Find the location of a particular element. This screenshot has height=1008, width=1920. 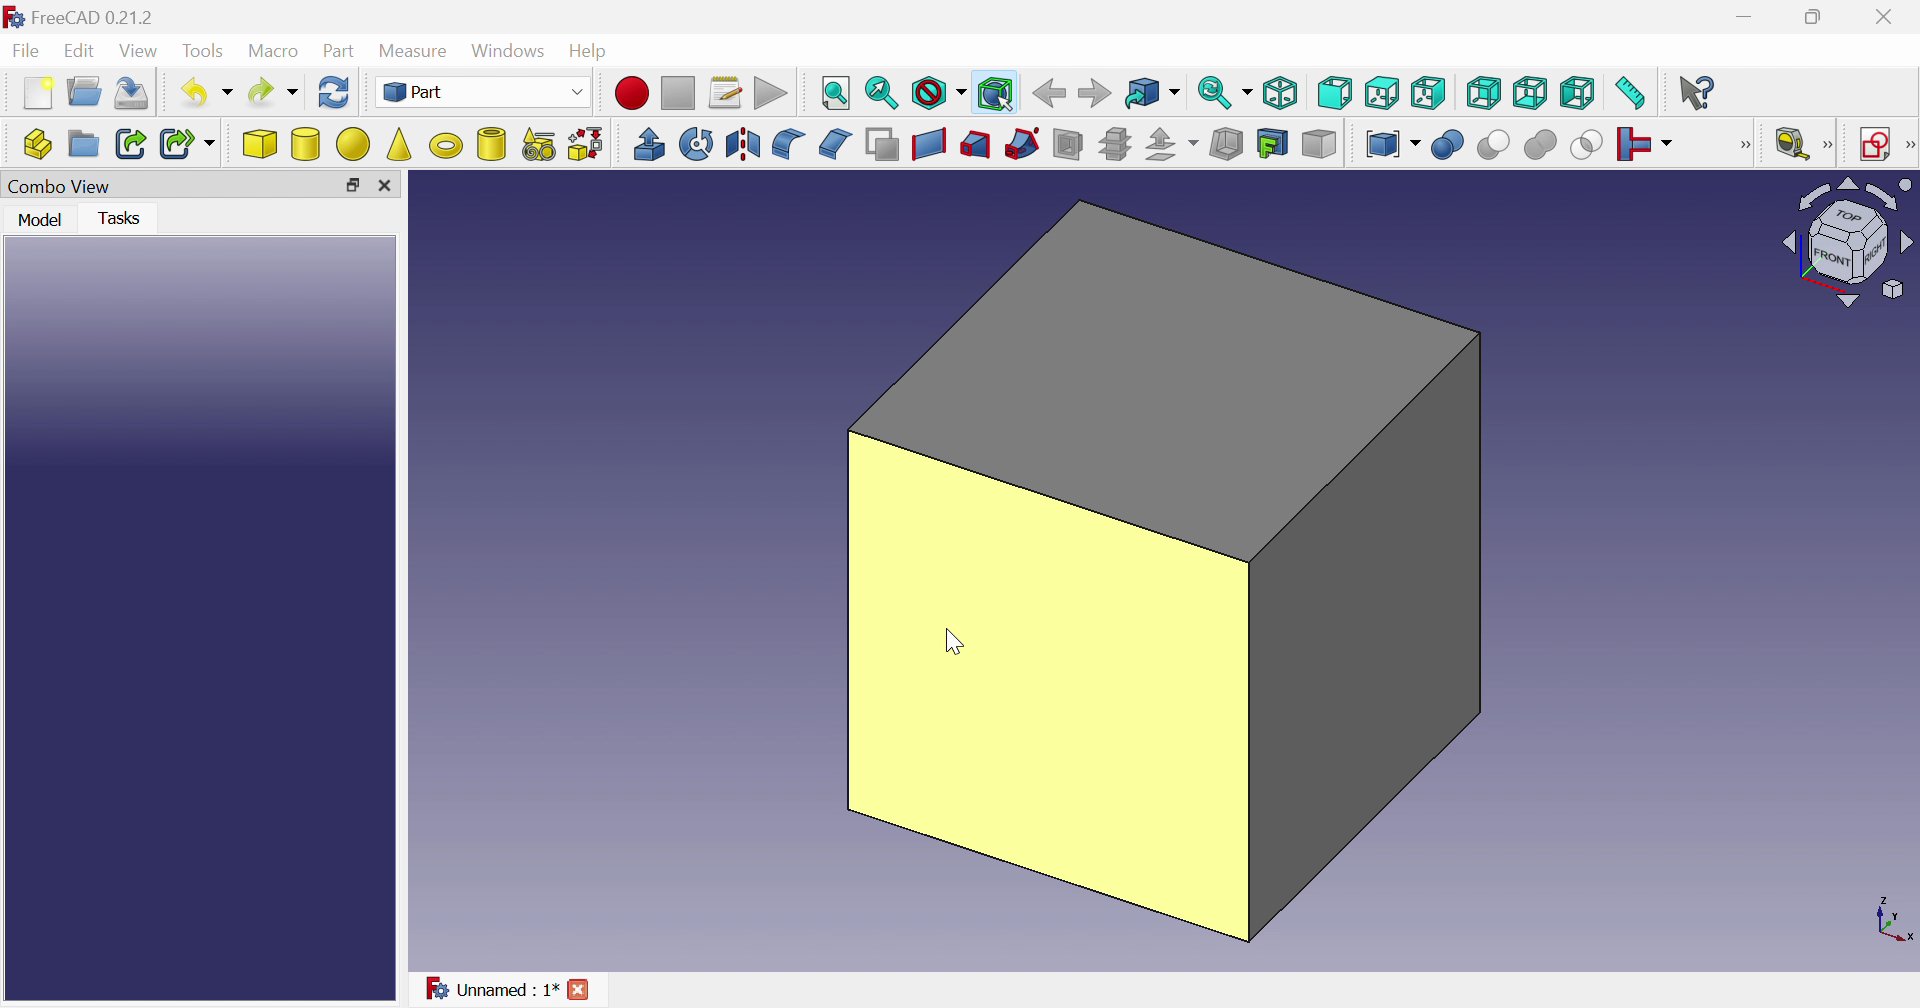

View is located at coordinates (142, 51).